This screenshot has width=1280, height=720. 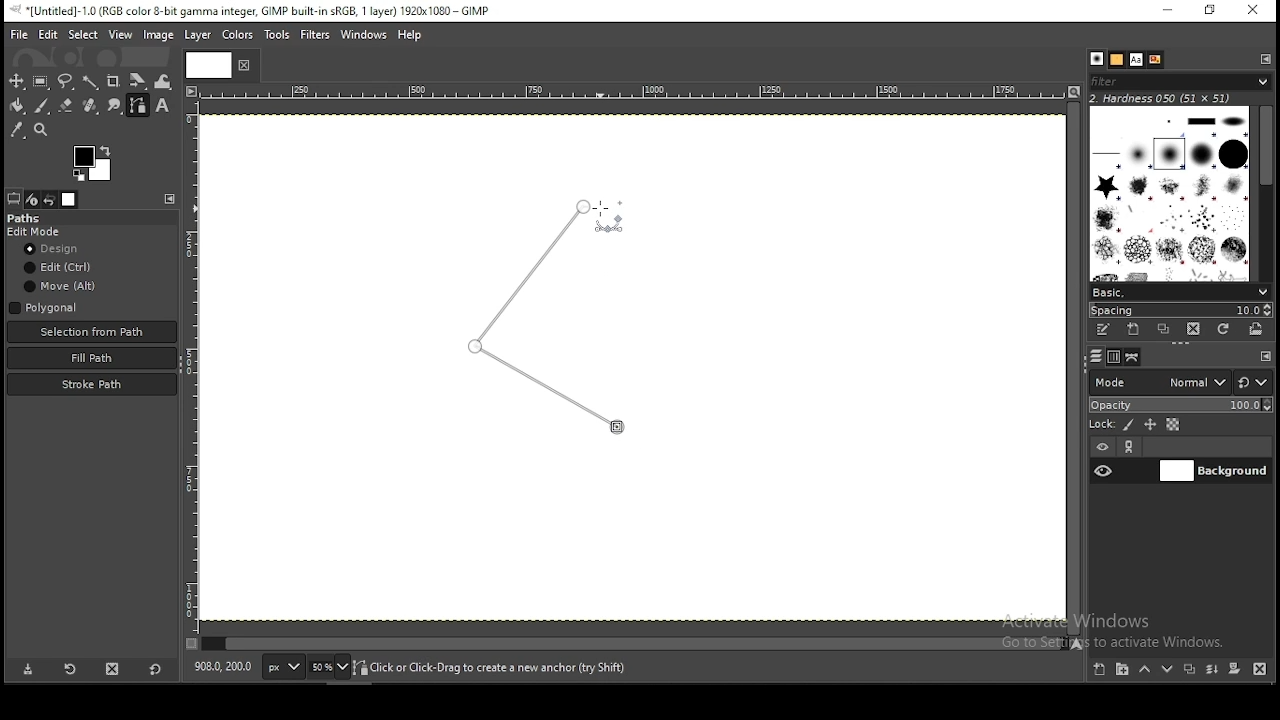 What do you see at coordinates (66, 108) in the screenshot?
I see `eraser tool` at bounding box center [66, 108].